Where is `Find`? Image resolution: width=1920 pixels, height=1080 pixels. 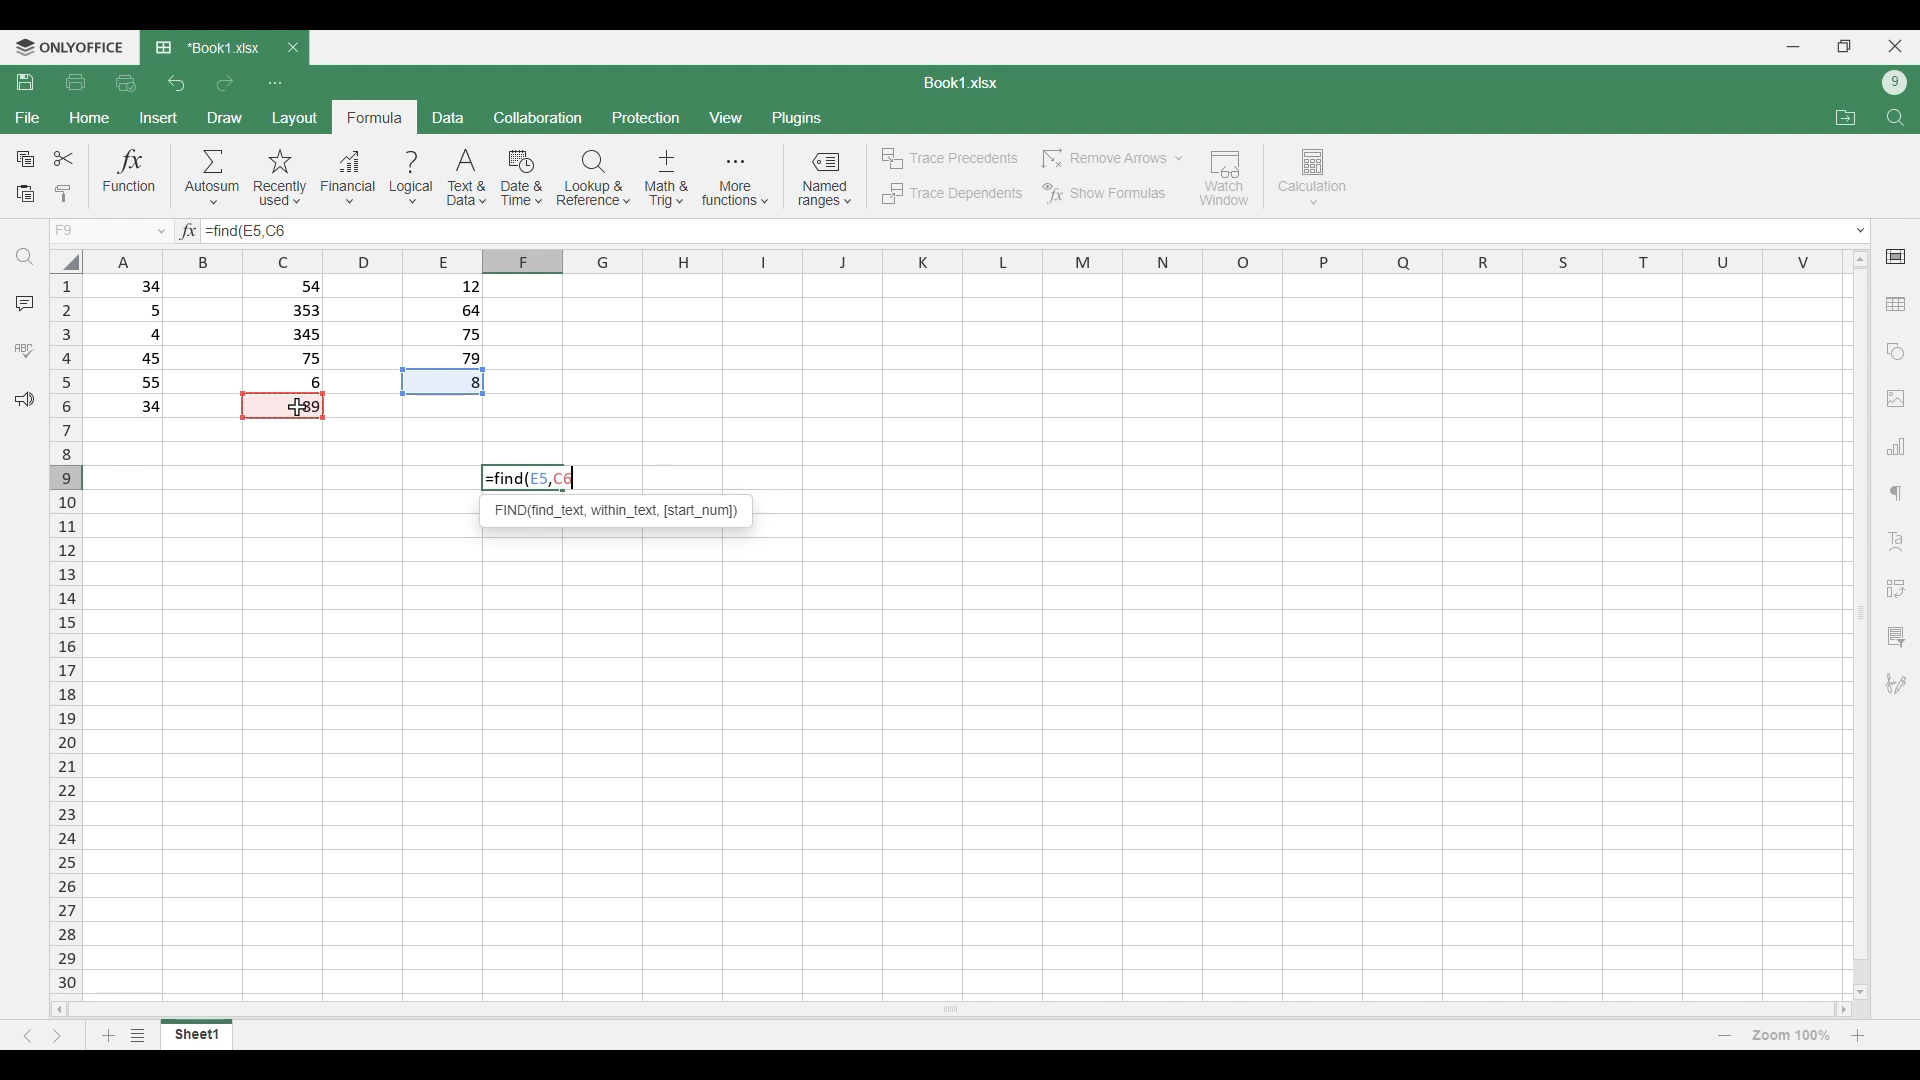
Find is located at coordinates (25, 257).